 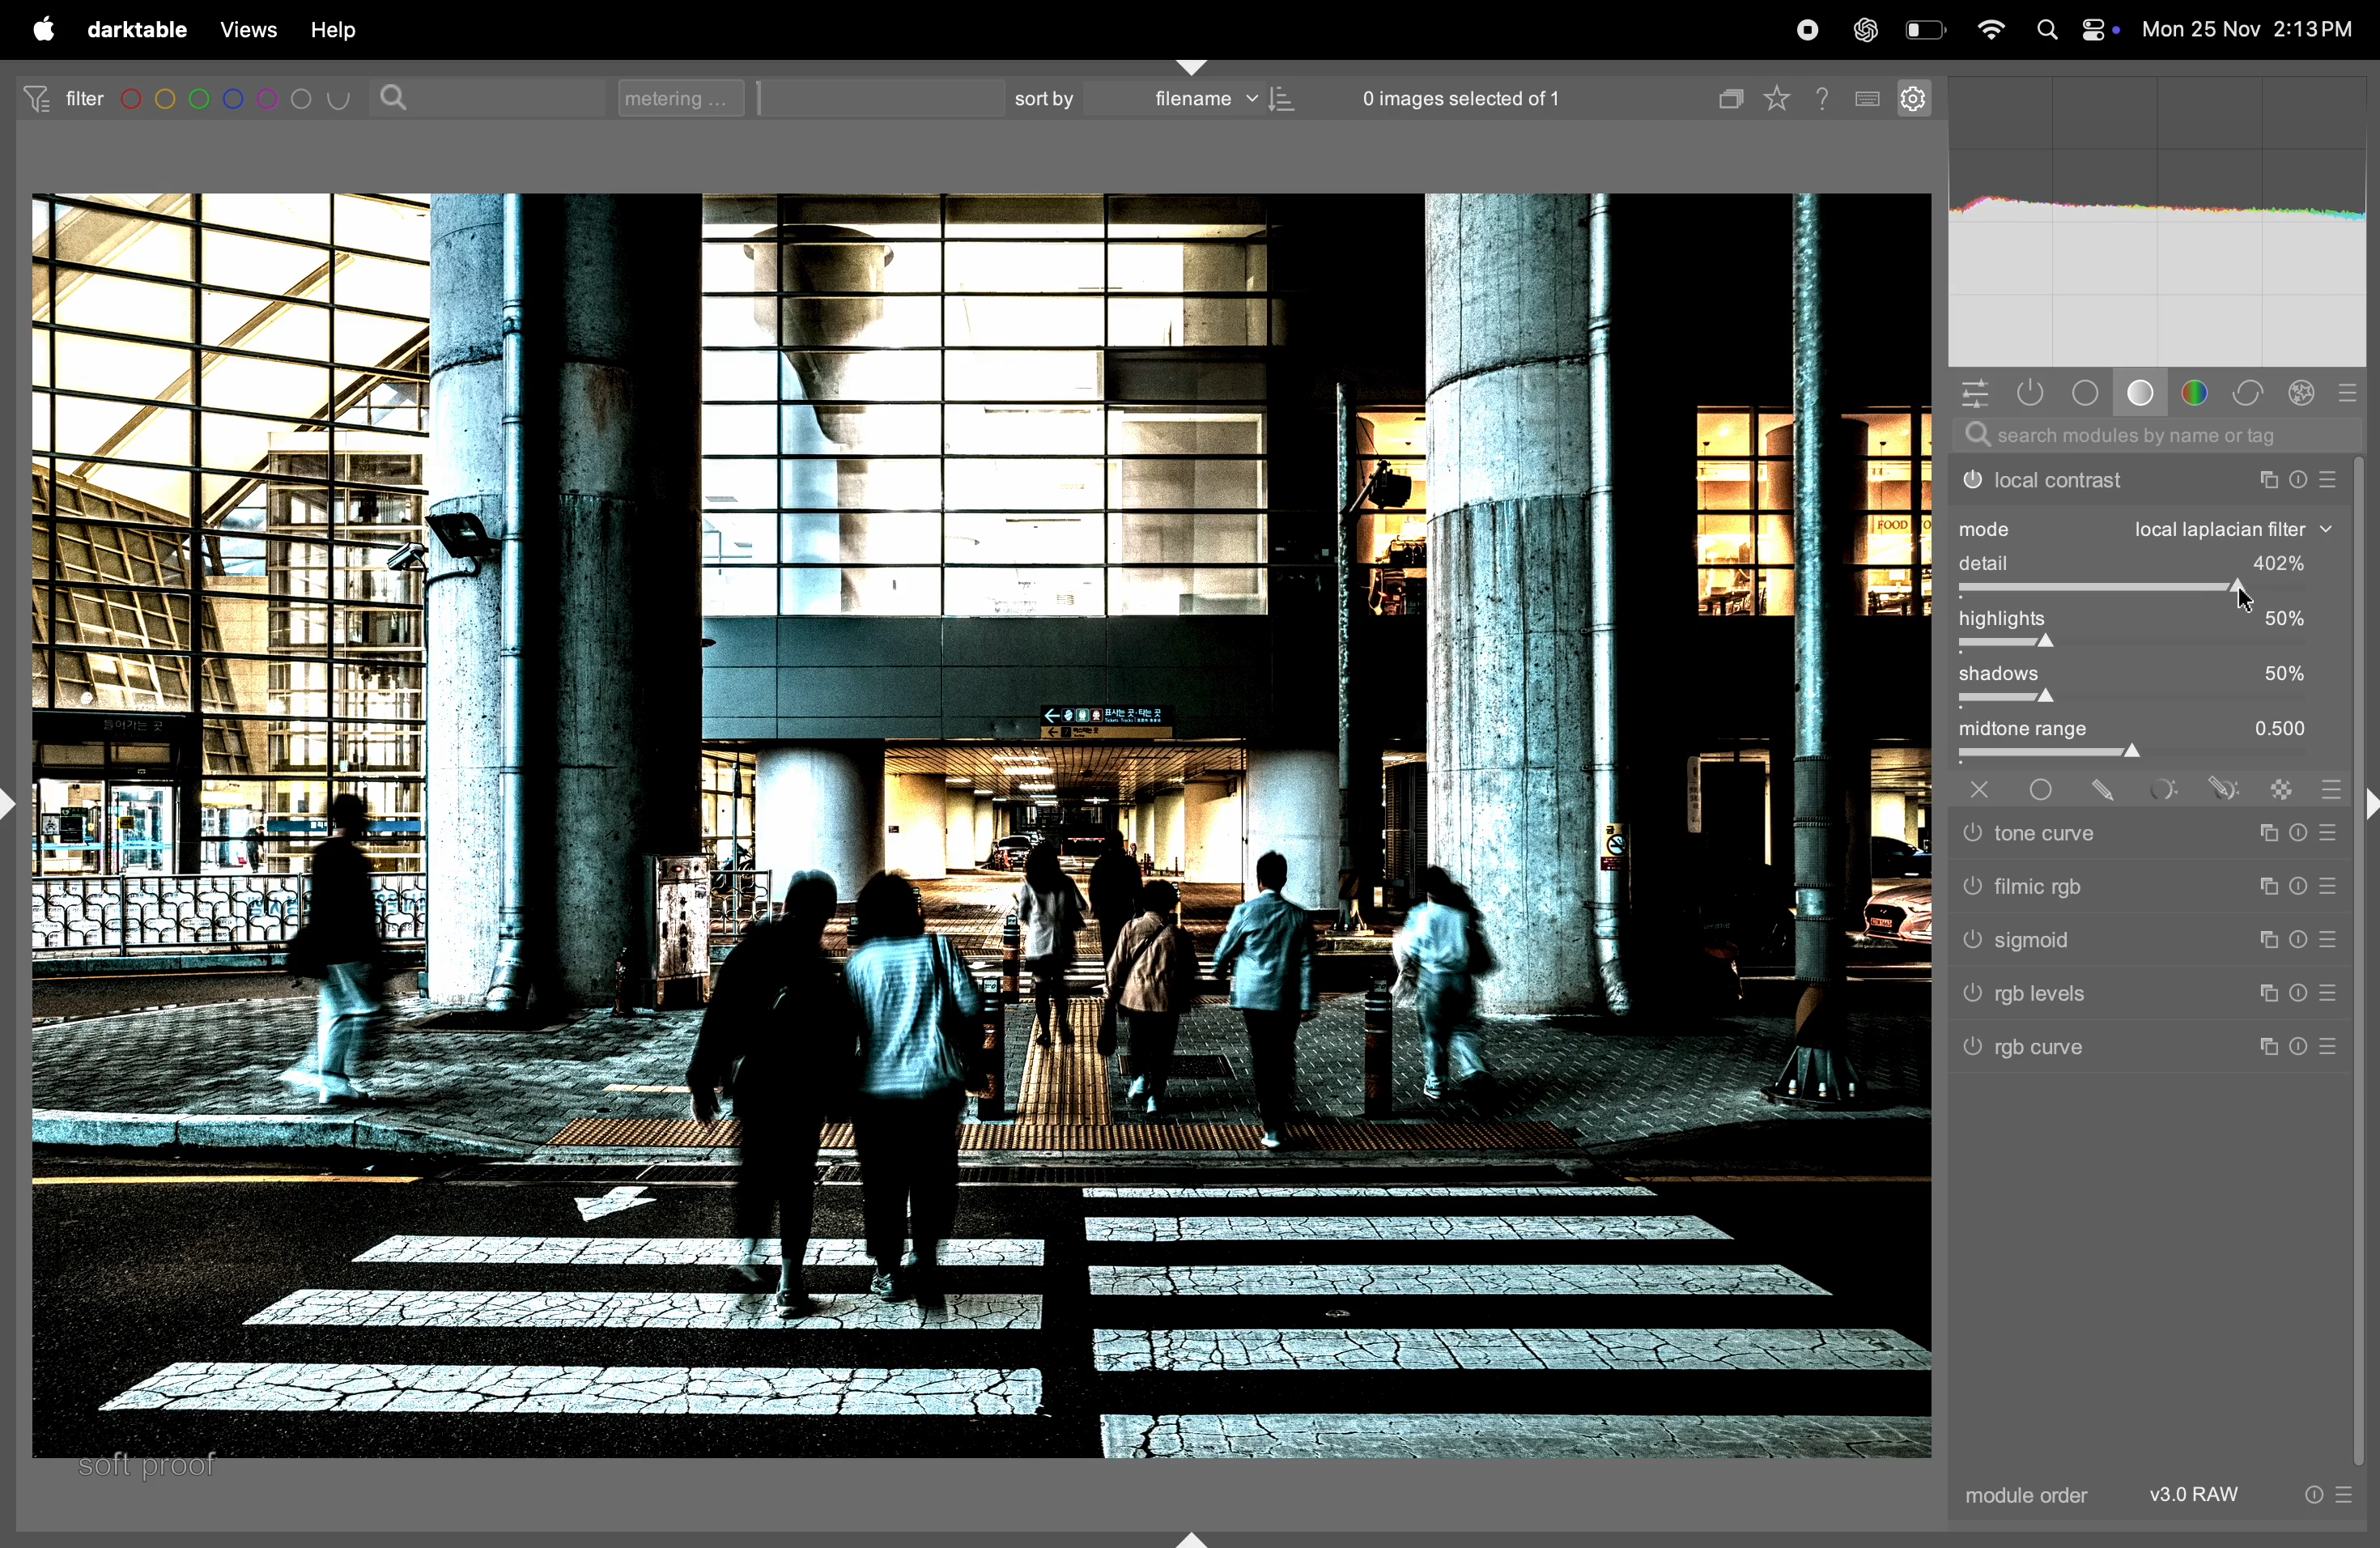 What do you see at coordinates (2148, 674) in the screenshot?
I see `shadows` at bounding box center [2148, 674].